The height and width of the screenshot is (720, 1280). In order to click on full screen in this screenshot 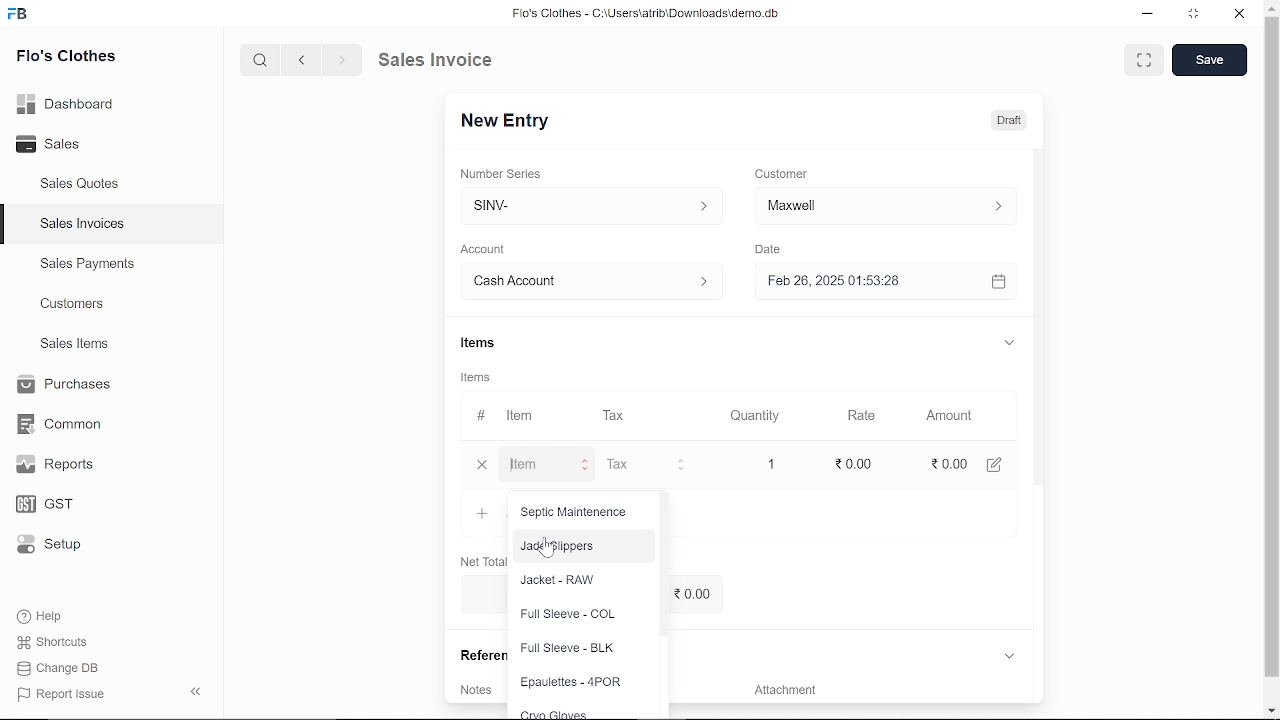, I will do `click(1144, 61)`.